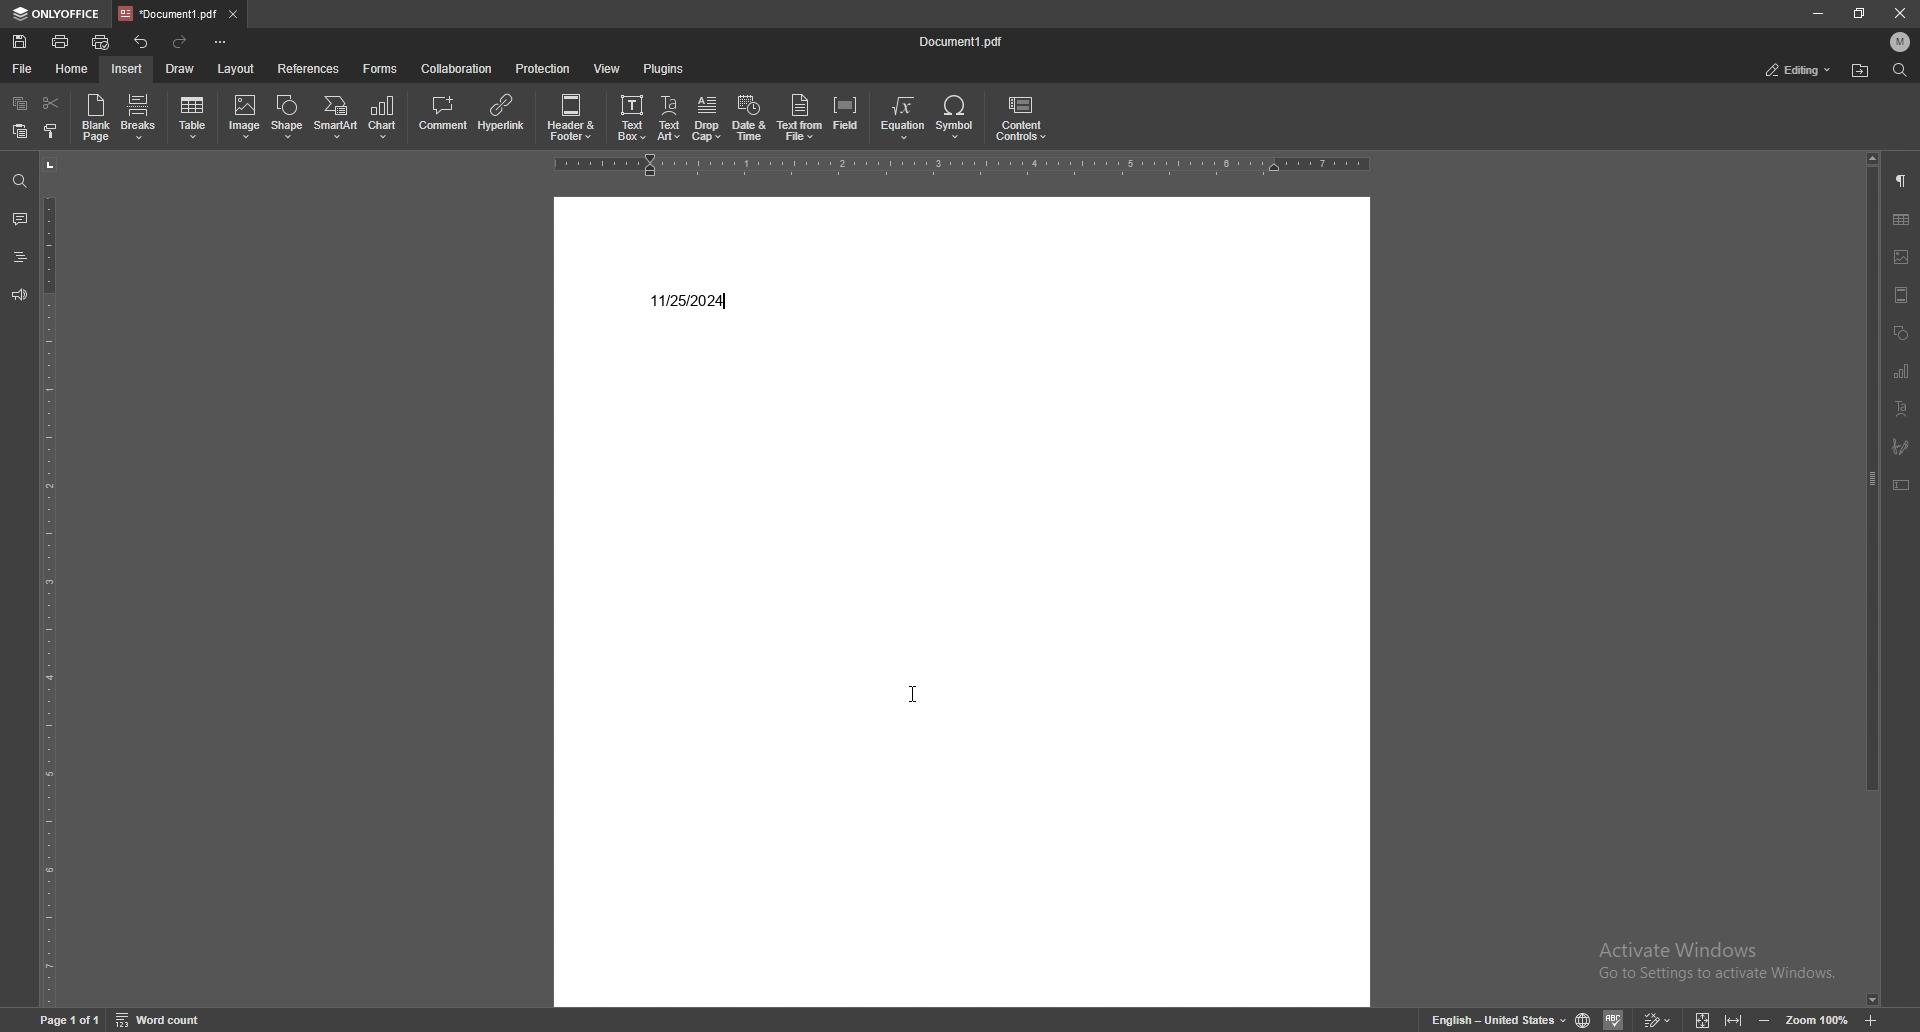 This screenshot has width=1920, height=1032. What do you see at coordinates (220, 43) in the screenshot?
I see `customize toolbar` at bounding box center [220, 43].